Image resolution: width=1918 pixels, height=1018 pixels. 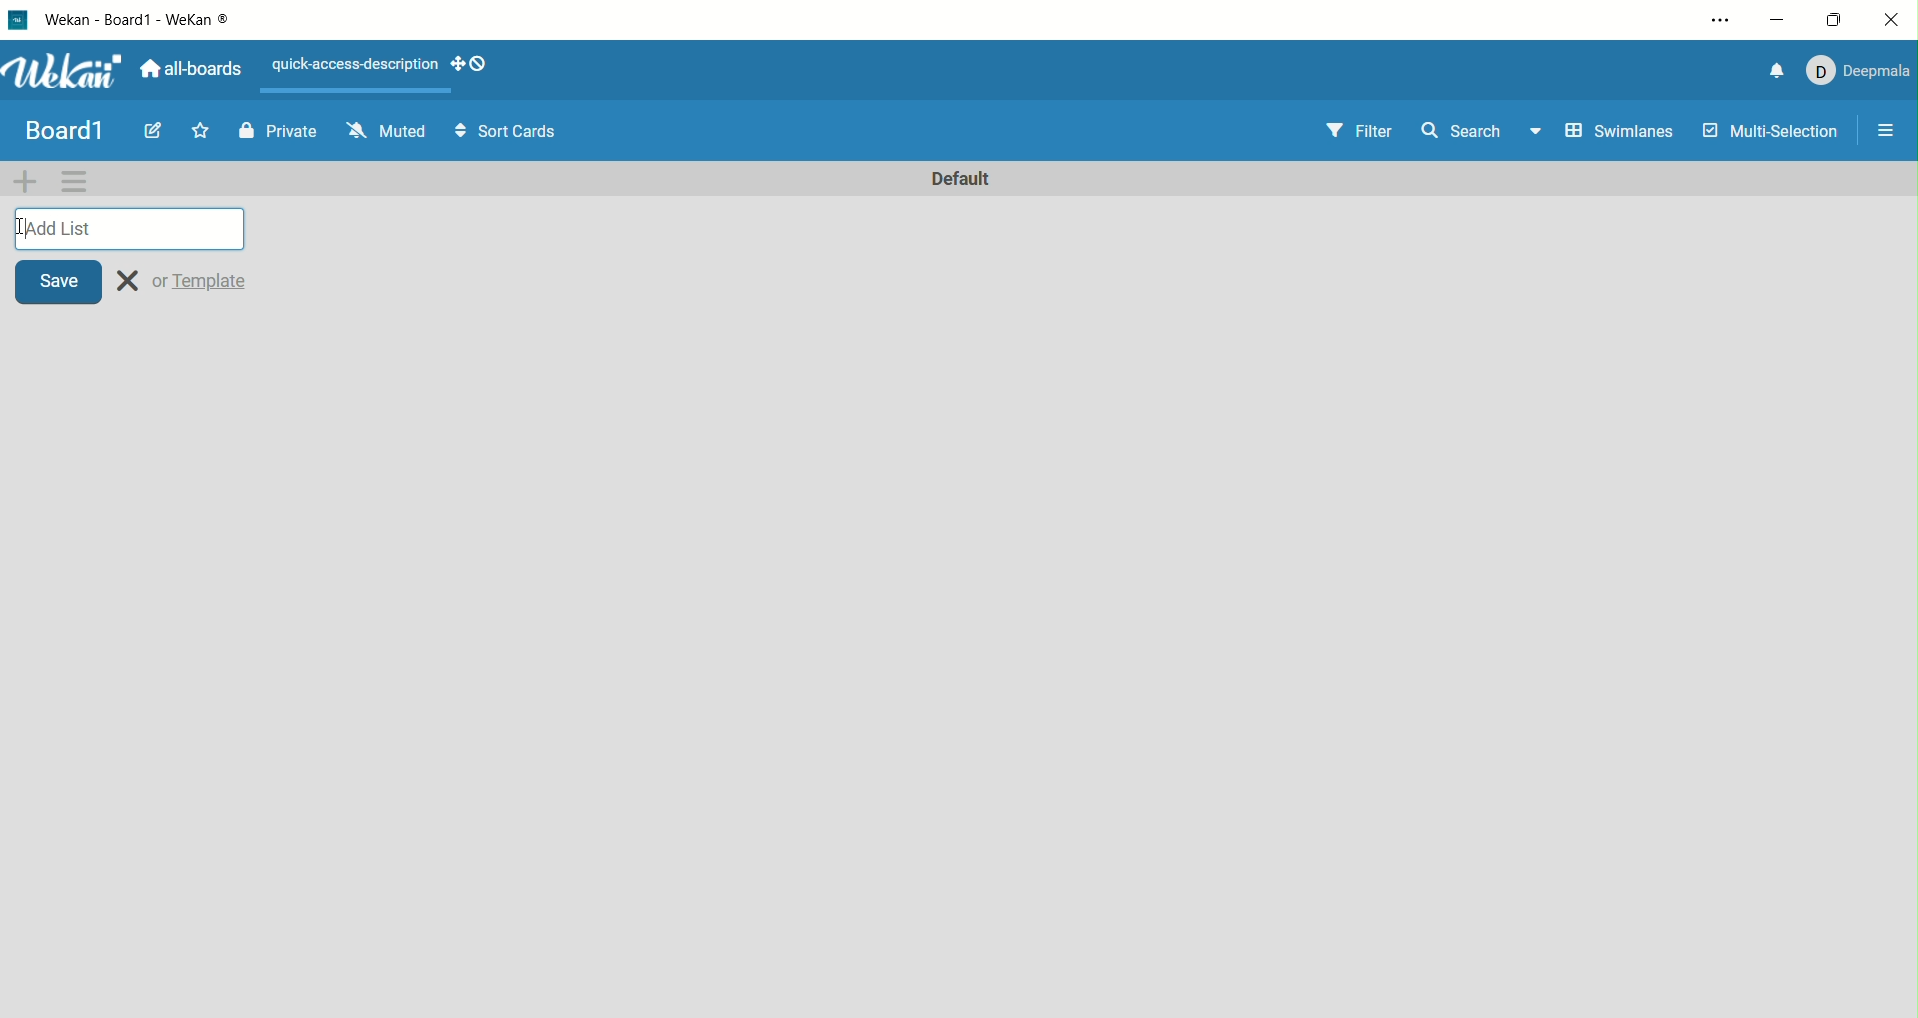 I want to click on minimize, so click(x=1780, y=22).